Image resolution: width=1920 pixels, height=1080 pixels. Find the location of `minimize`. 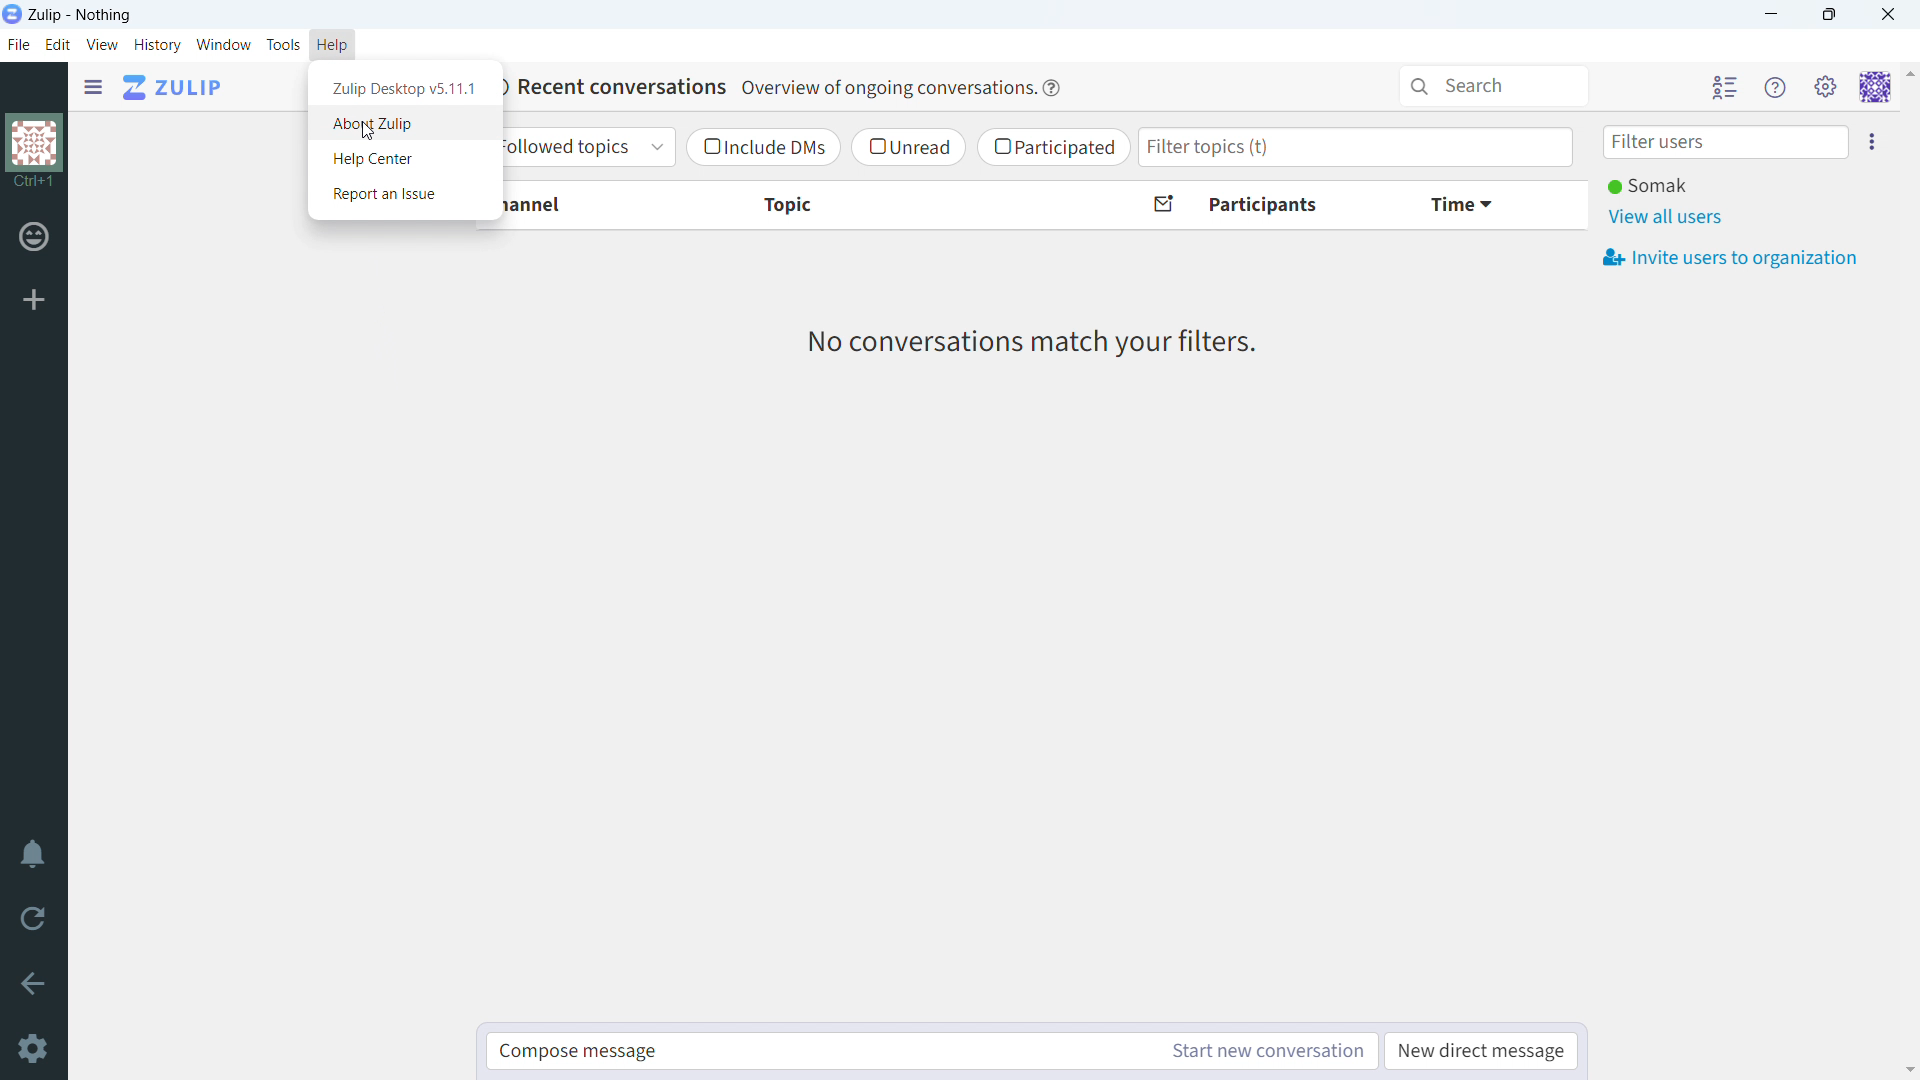

minimize is located at coordinates (1768, 16).